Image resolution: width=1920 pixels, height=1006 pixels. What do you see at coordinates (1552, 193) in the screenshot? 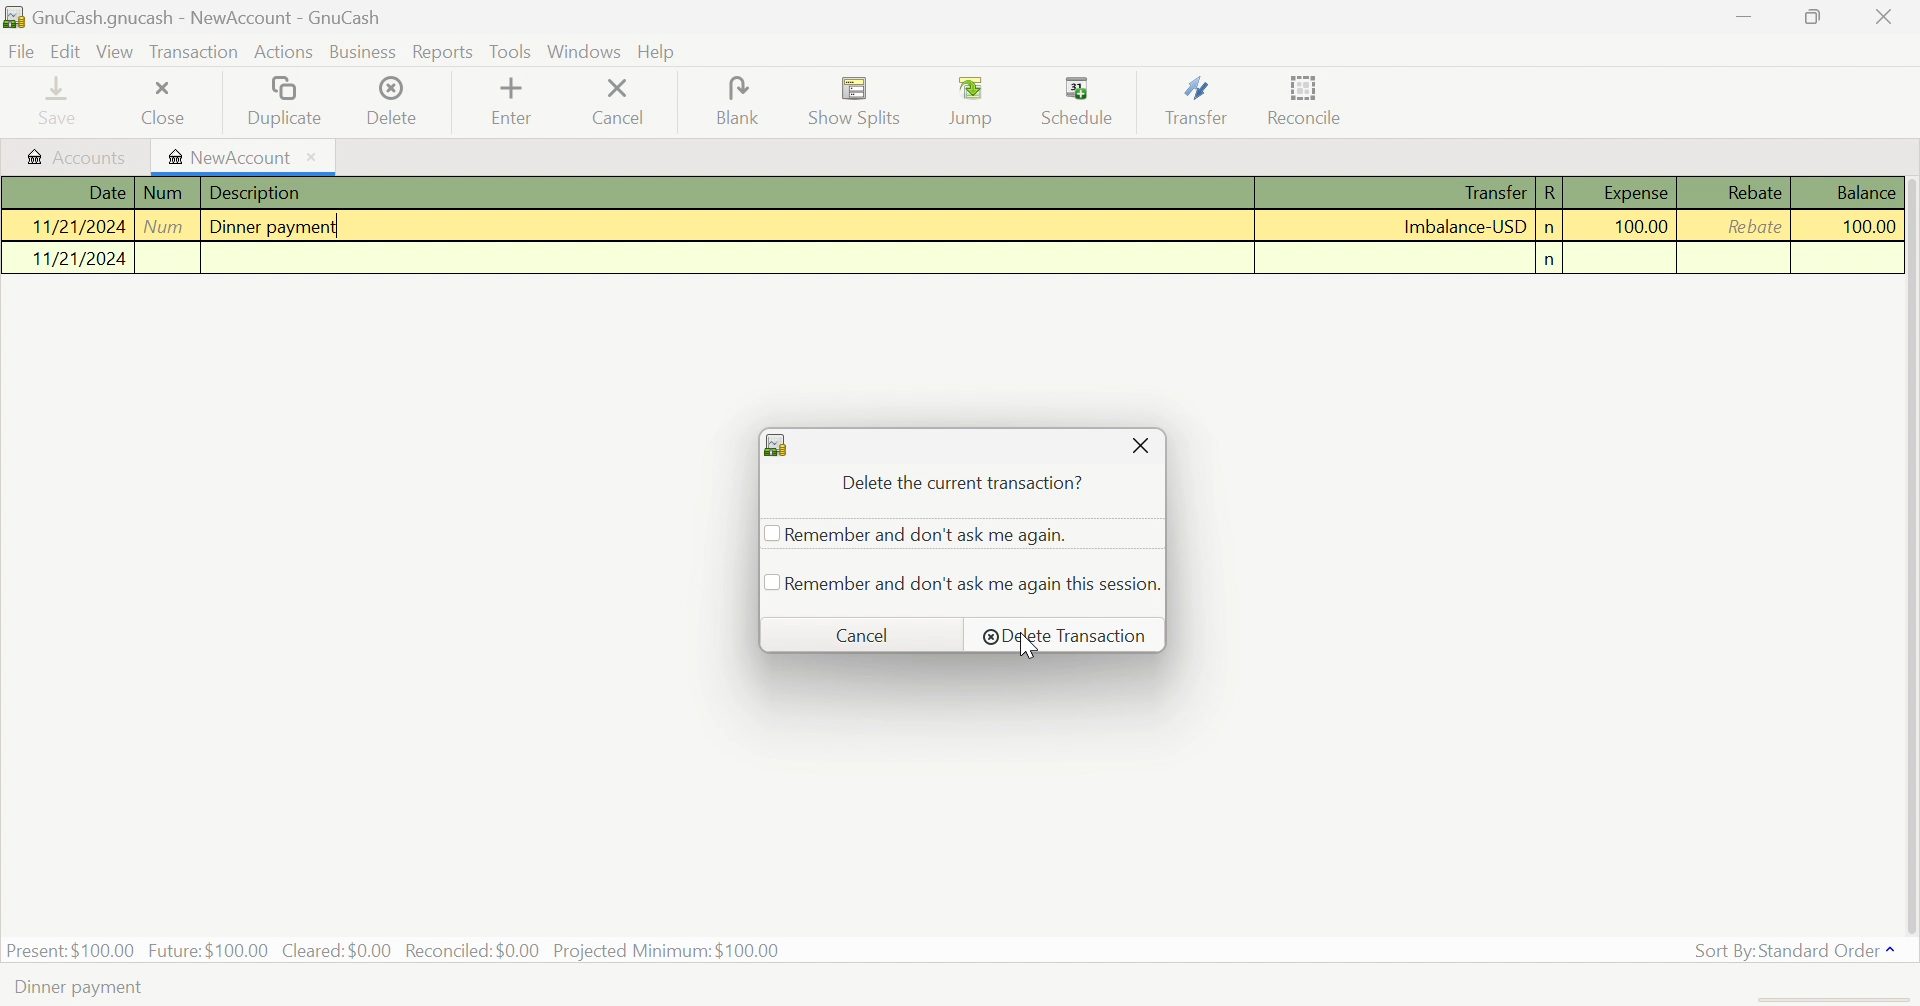
I see `R` at bounding box center [1552, 193].